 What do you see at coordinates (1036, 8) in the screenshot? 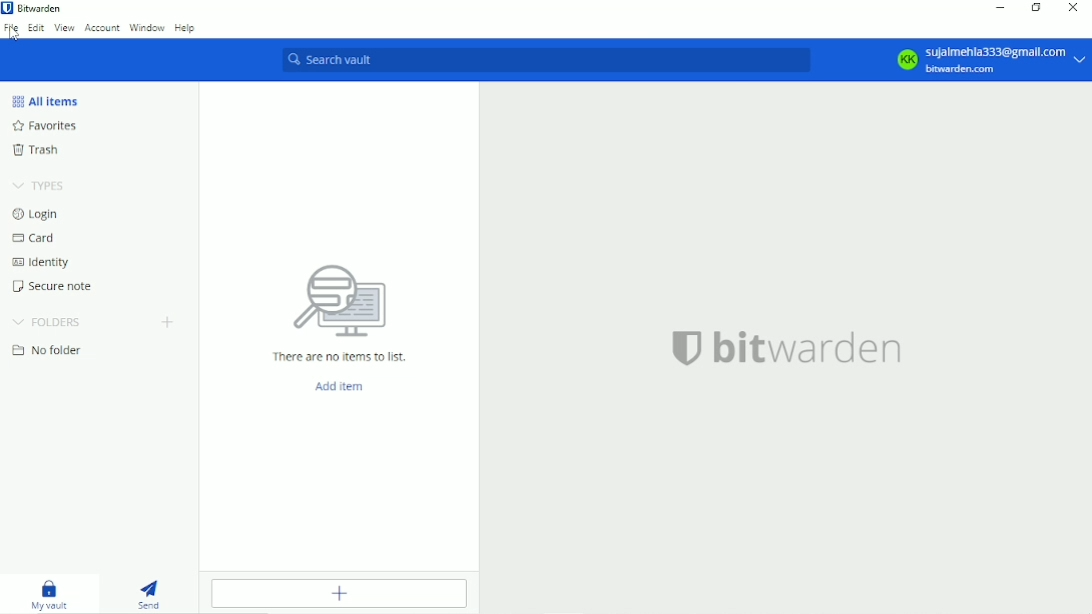
I see `Restore down` at bounding box center [1036, 8].